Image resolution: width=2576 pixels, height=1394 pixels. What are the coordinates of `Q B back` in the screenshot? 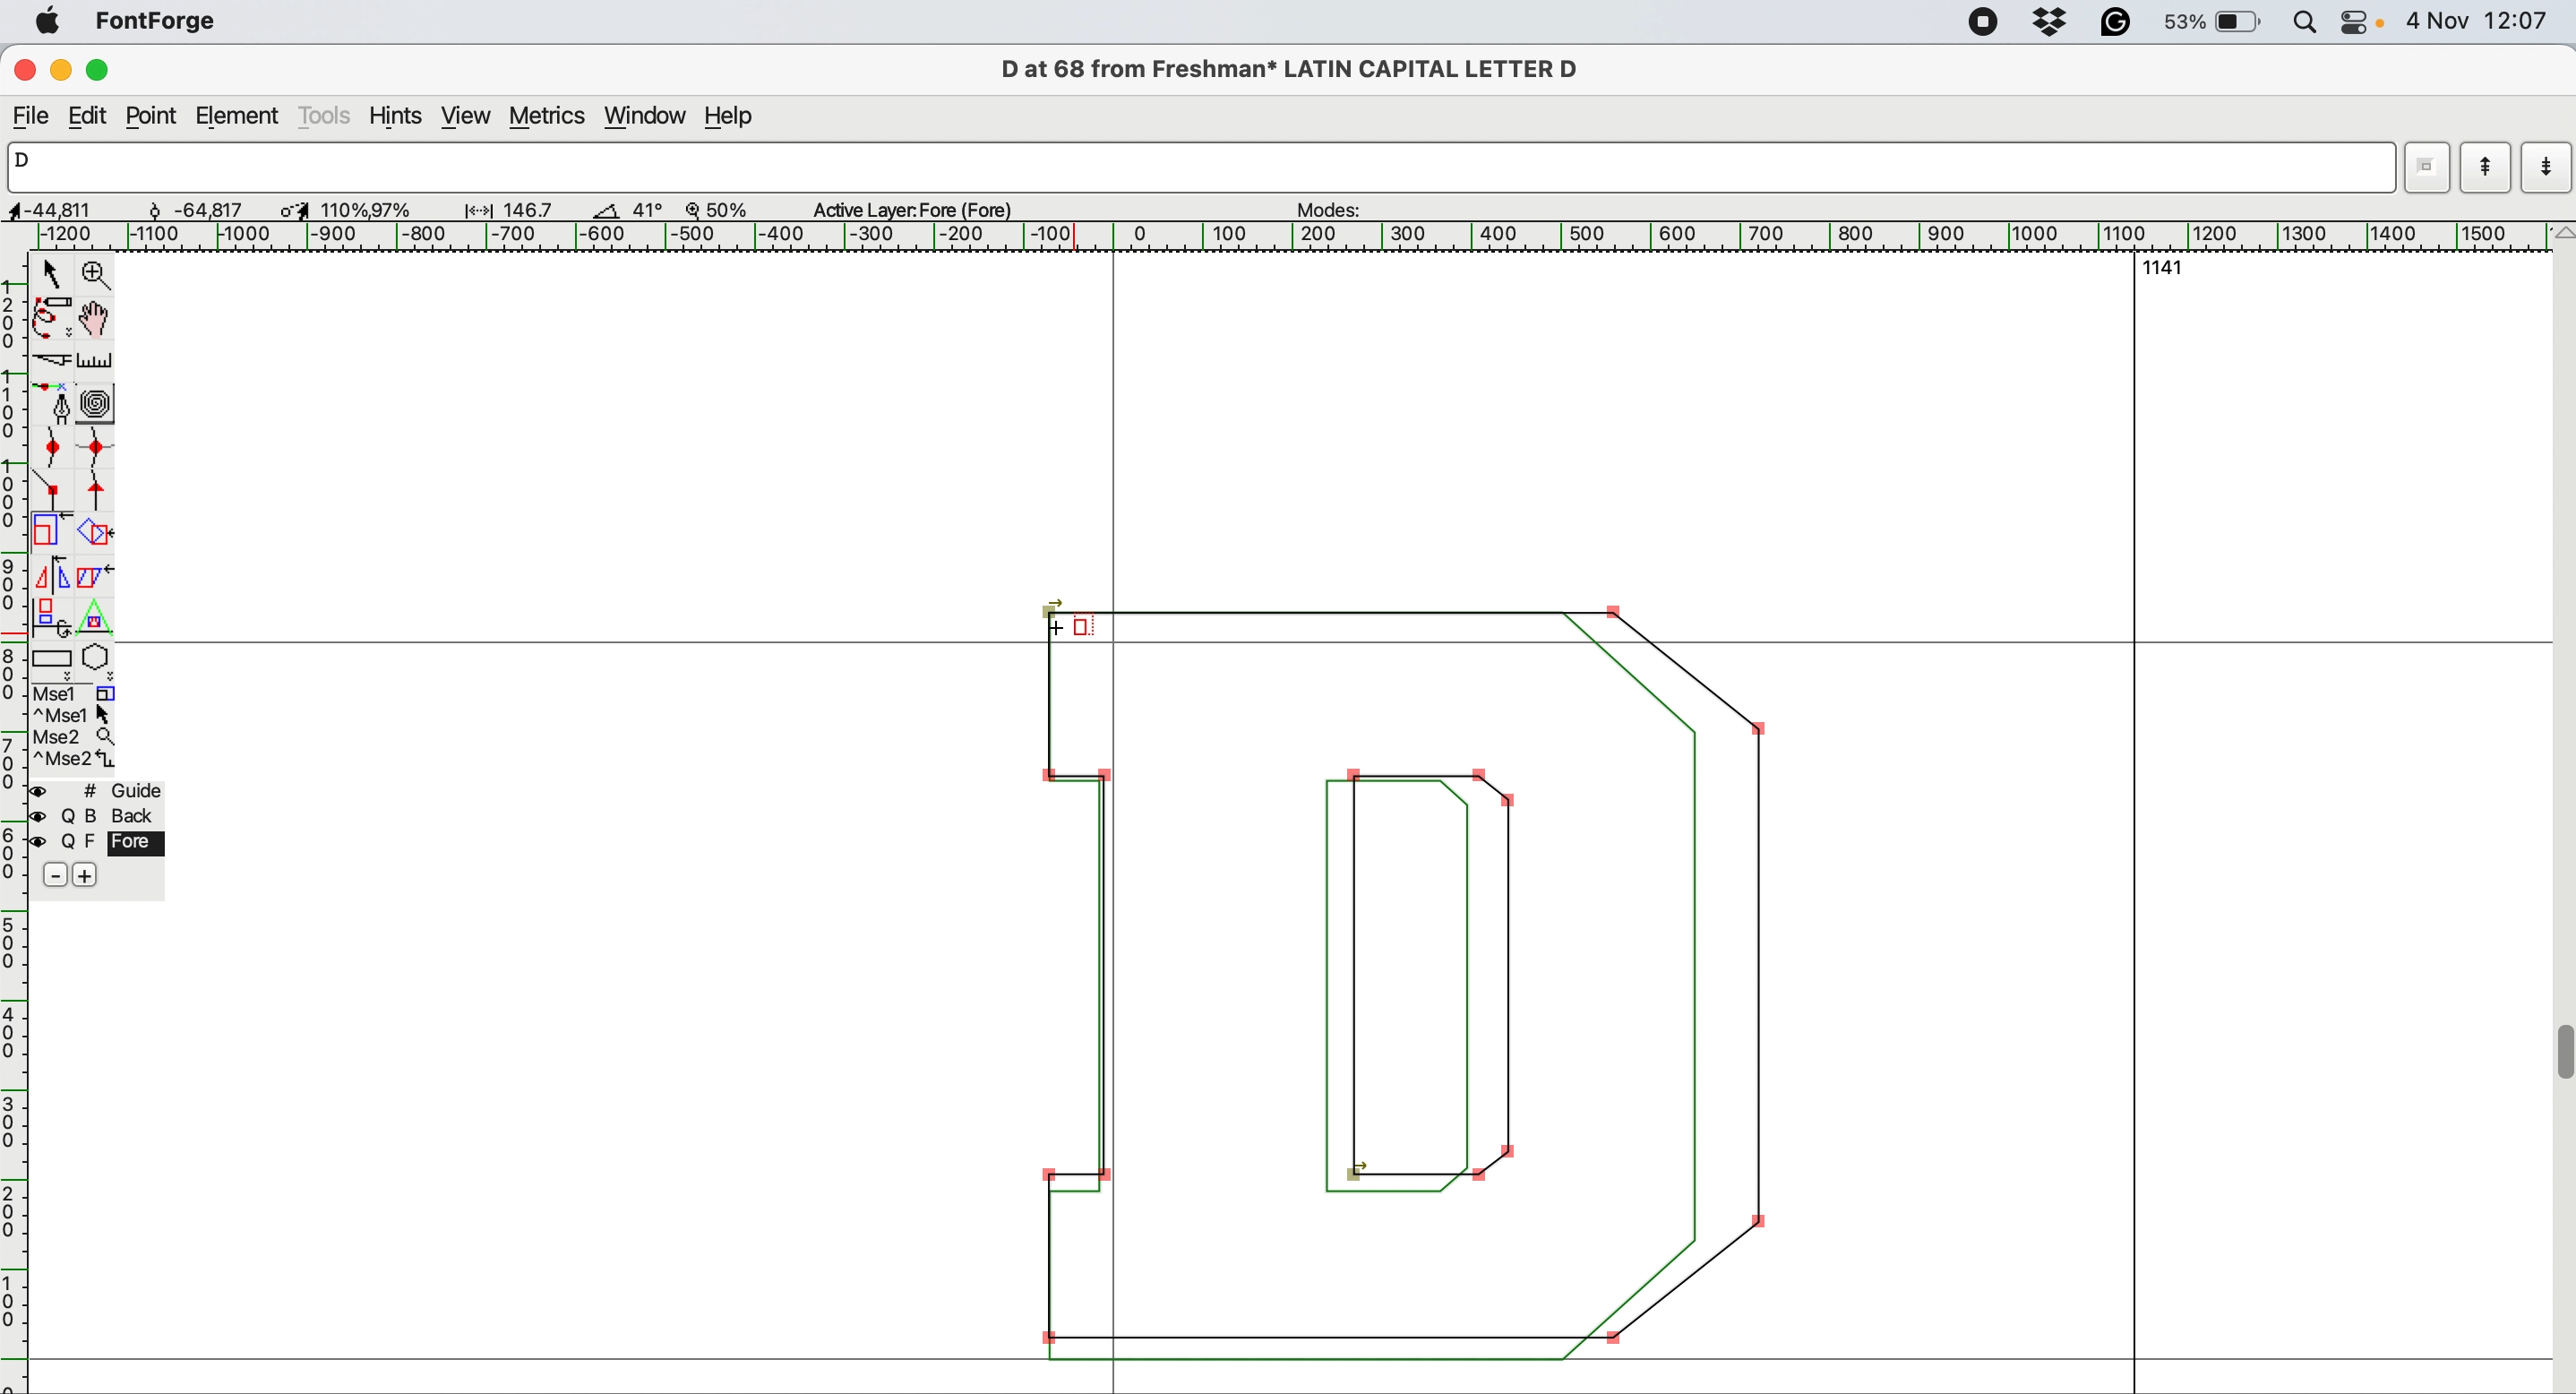 It's located at (103, 818).